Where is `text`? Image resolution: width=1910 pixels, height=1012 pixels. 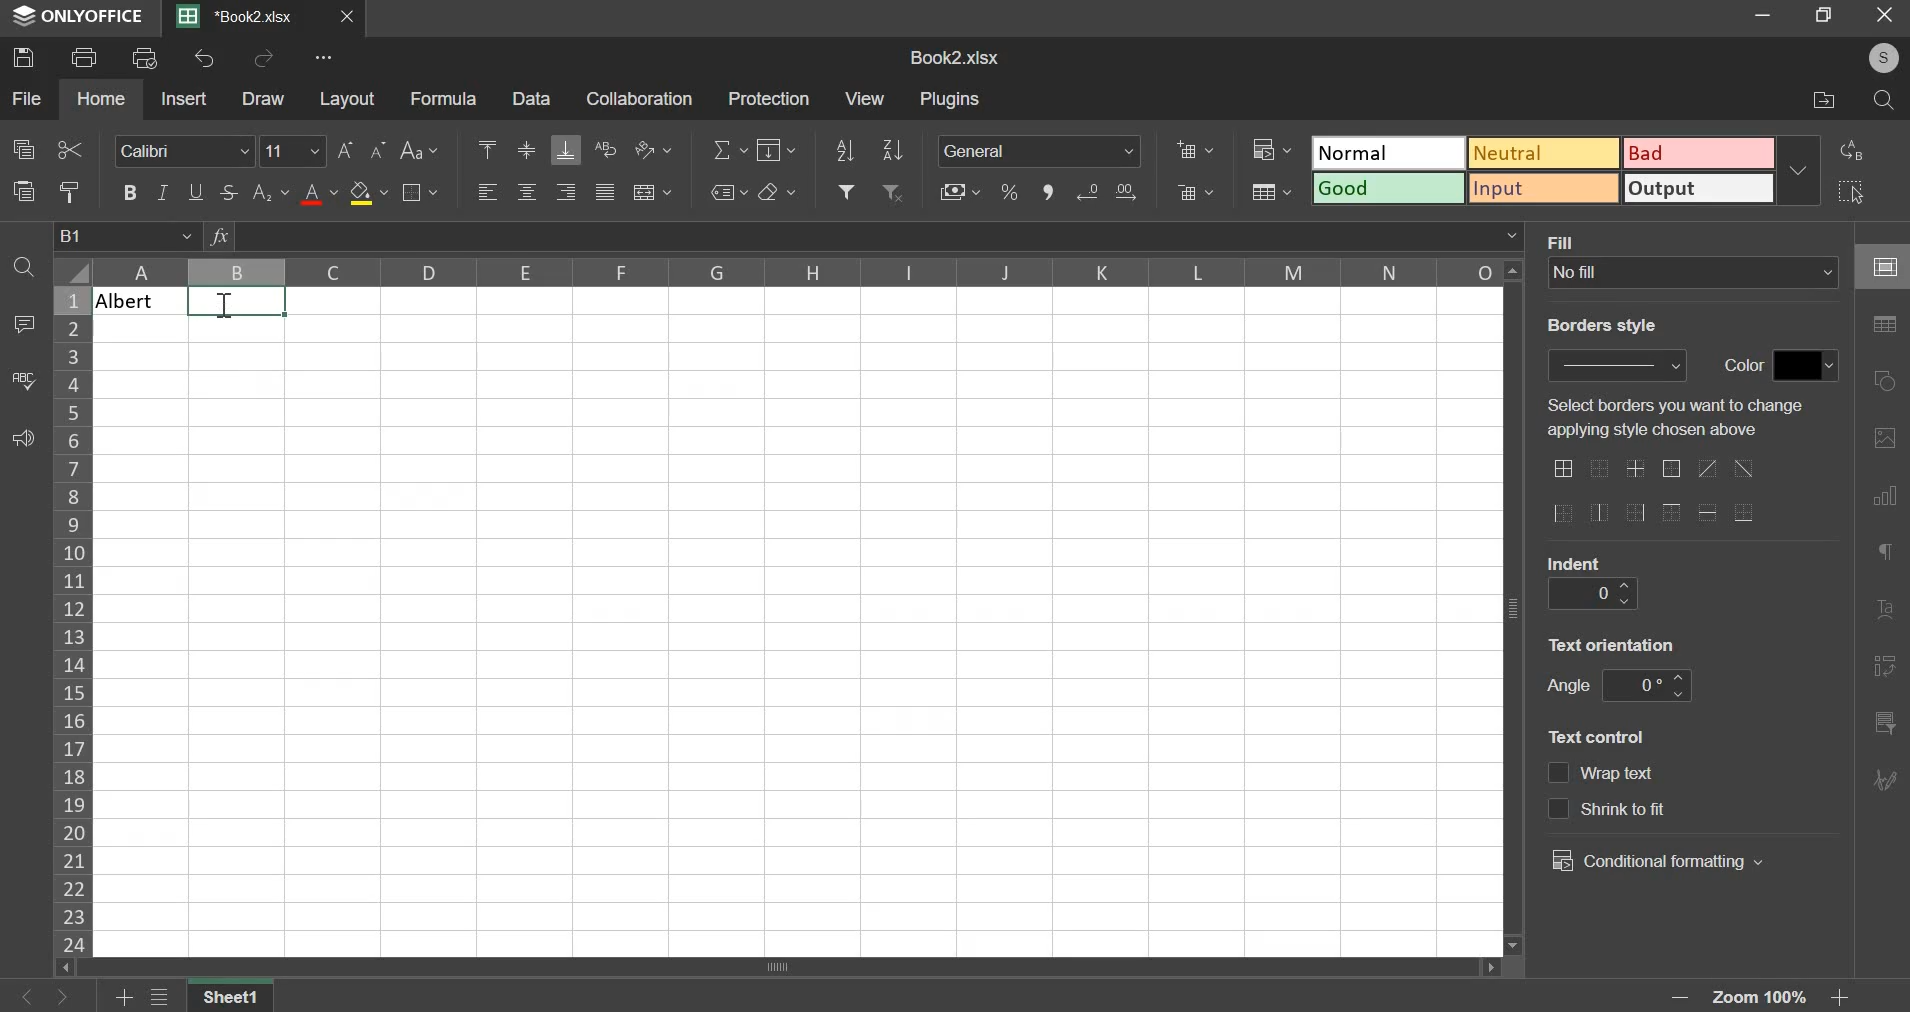
text is located at coordinates (1745, 368).